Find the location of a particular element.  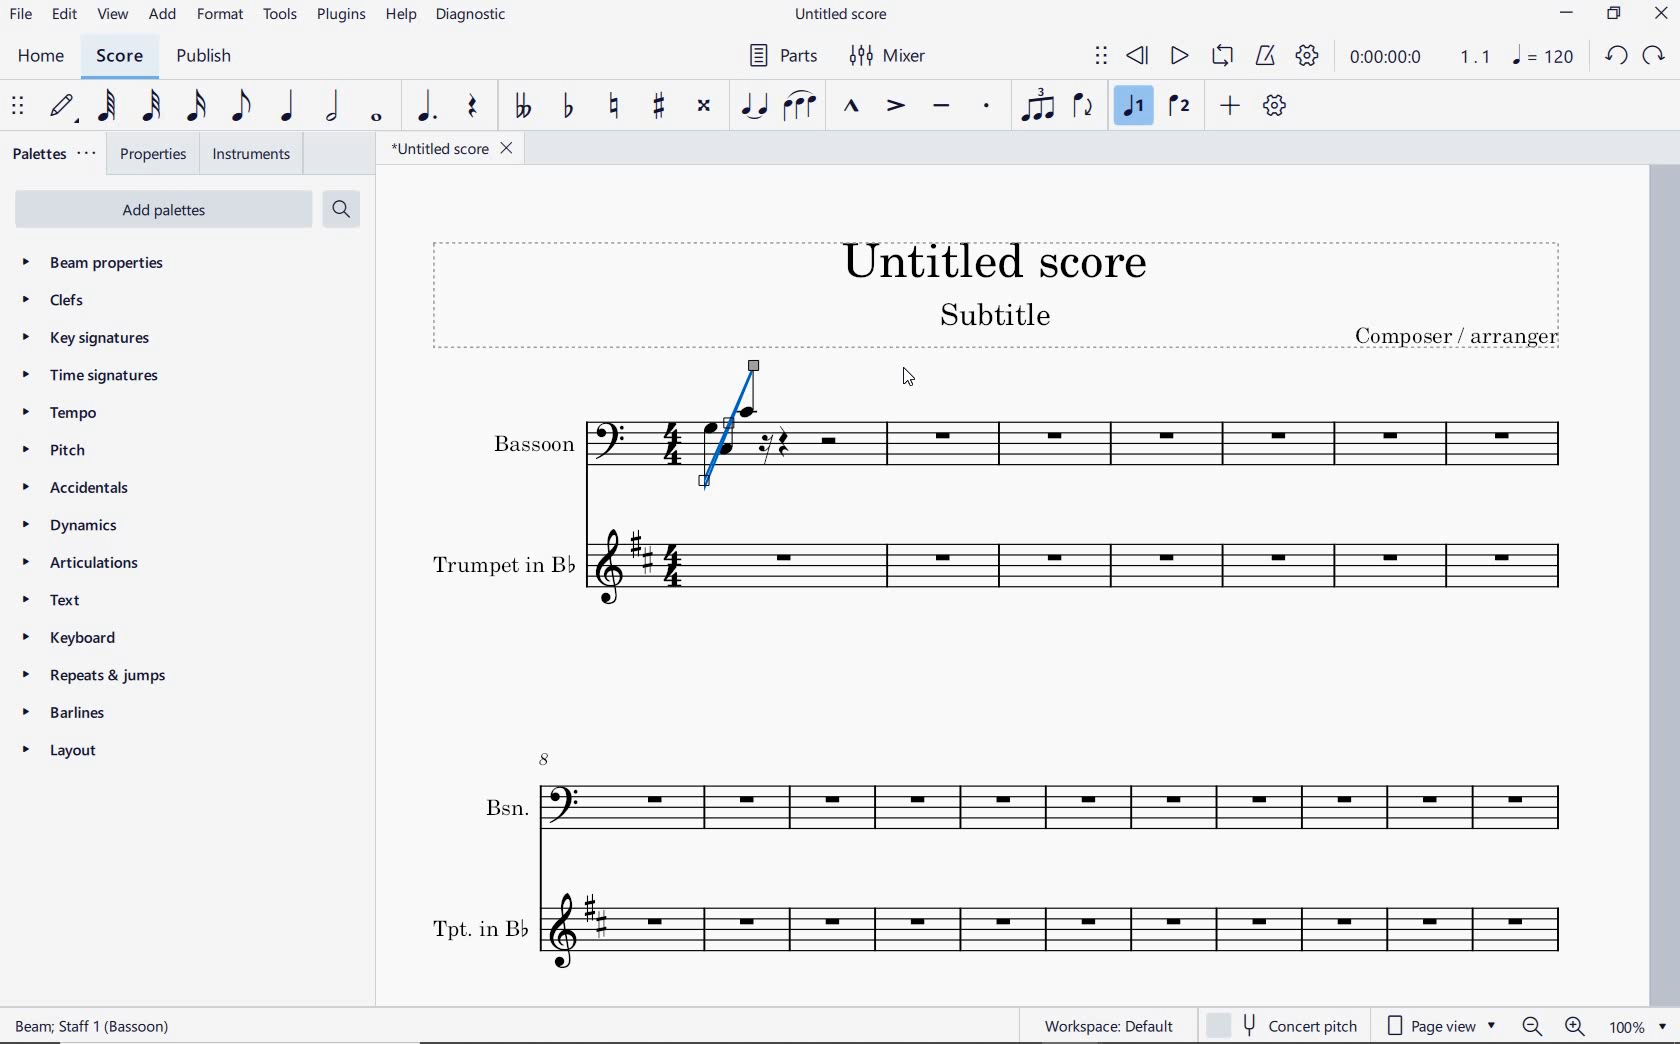

accent is located at coordinates (895, 106).